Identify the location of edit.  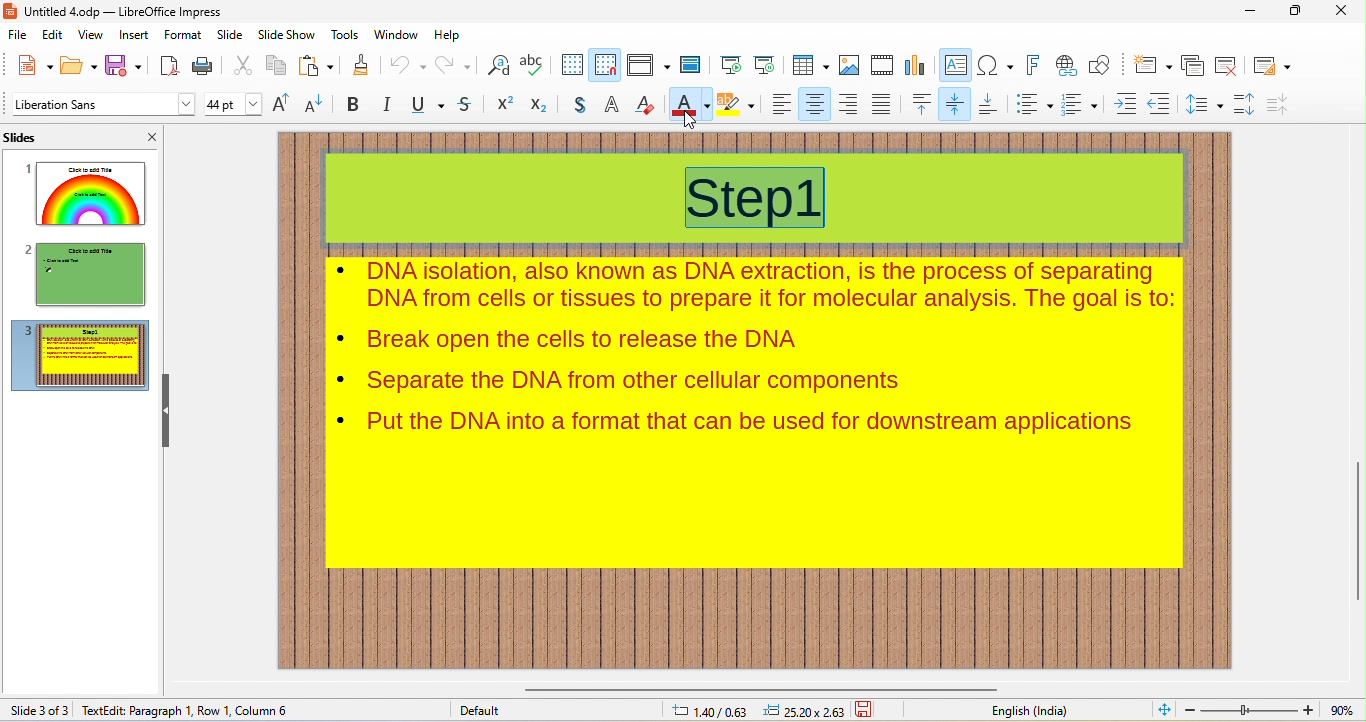
(52, 36).